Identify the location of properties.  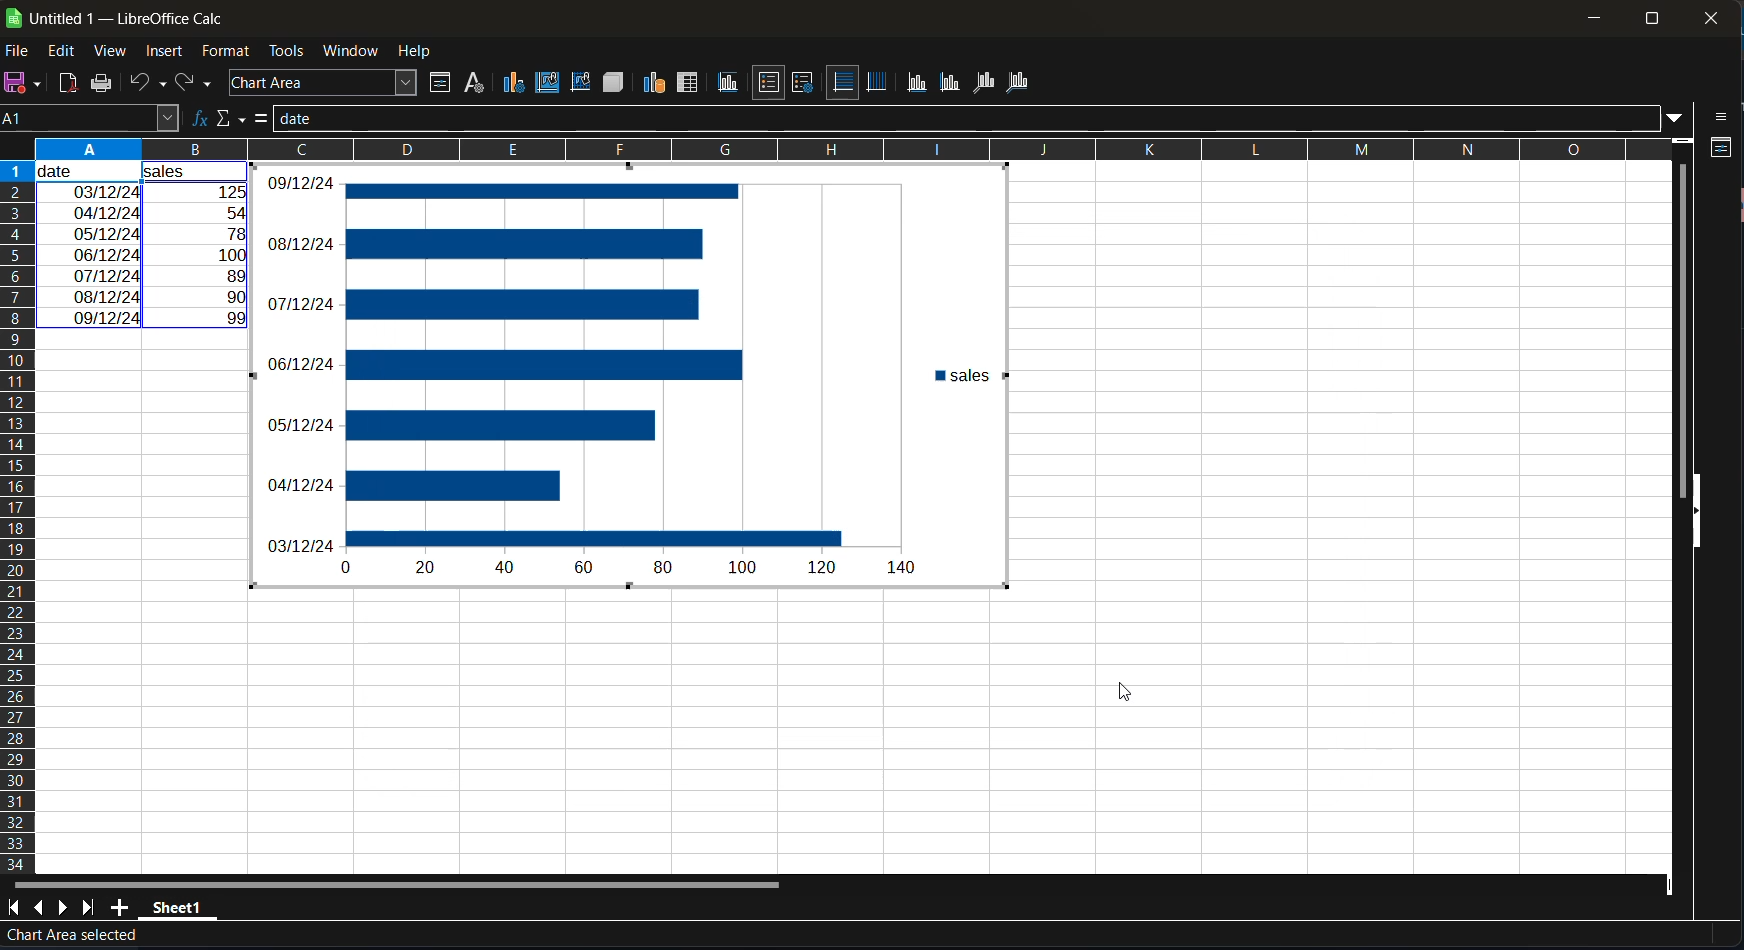
(1720, 151).